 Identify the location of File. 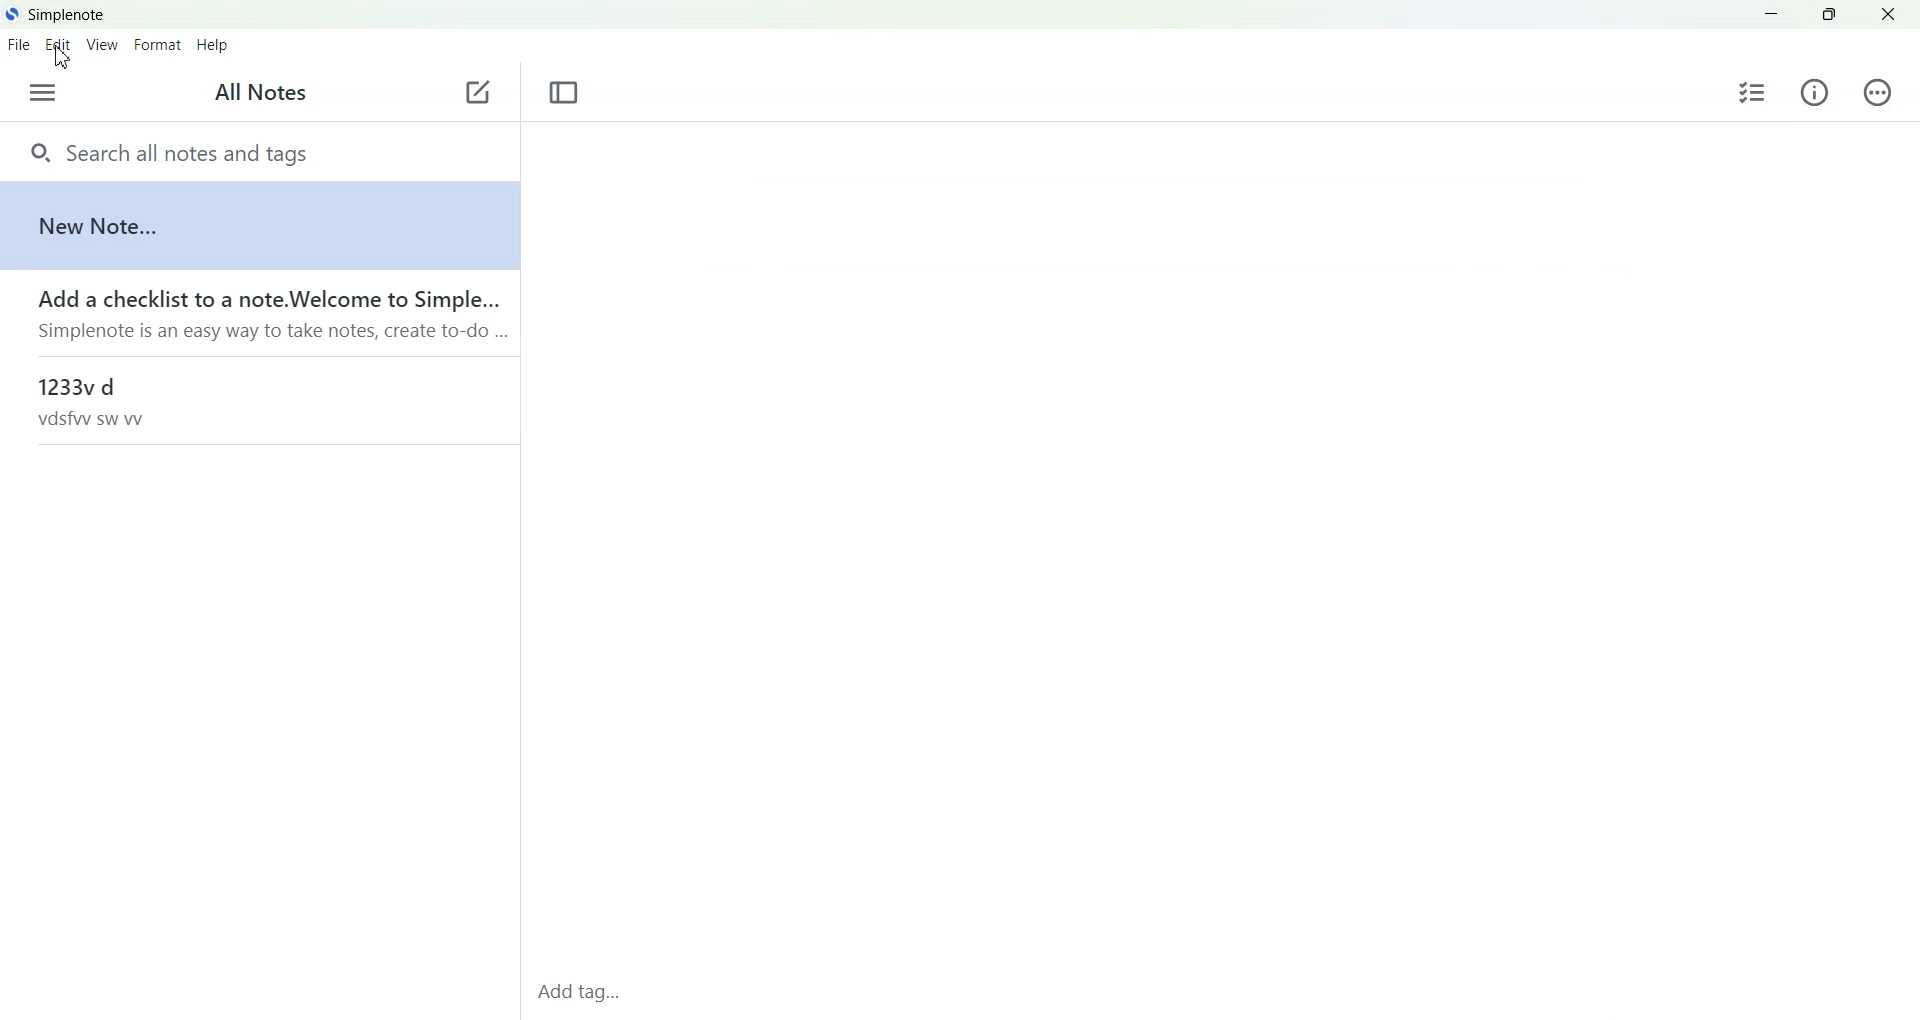
(18, 44).